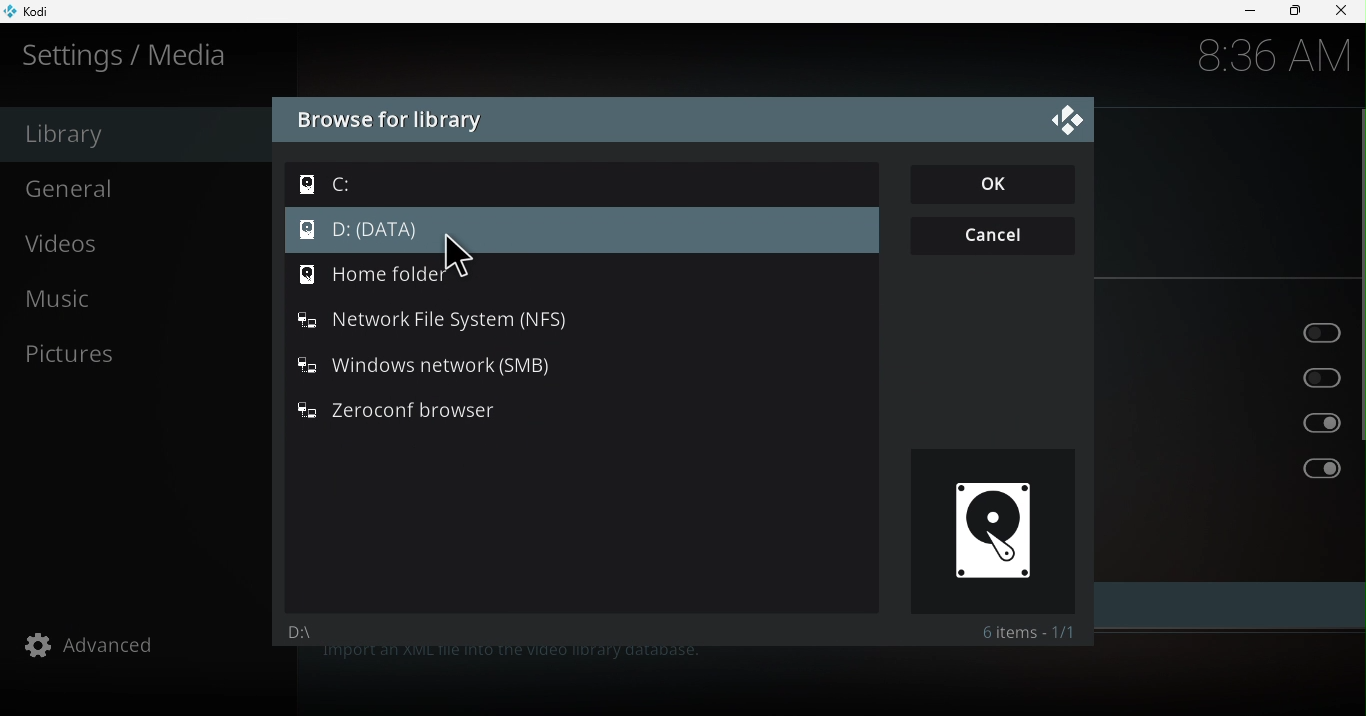  I want to click on Network file system (NFS), so click(574, 320).